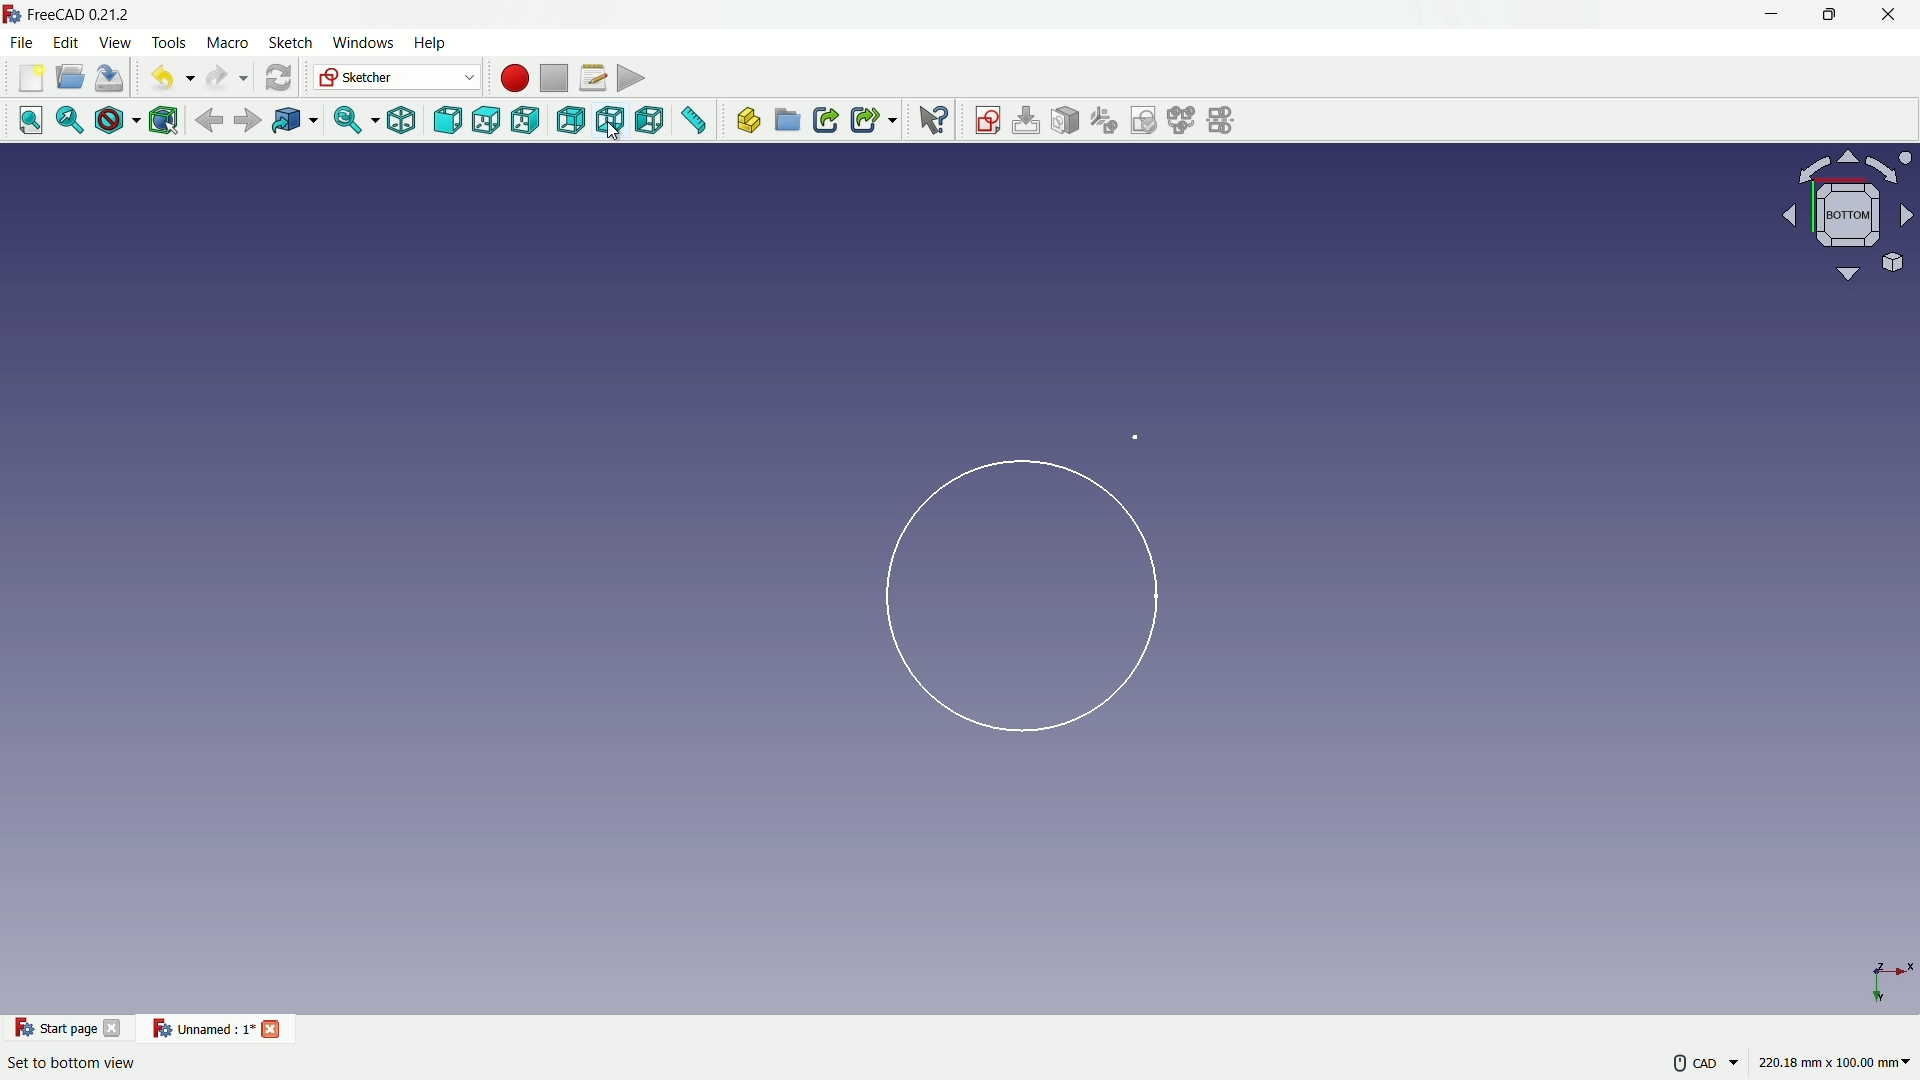  Describe the element at coordinates (226, 43) in the screenshot. I see `macro menu` at that location.